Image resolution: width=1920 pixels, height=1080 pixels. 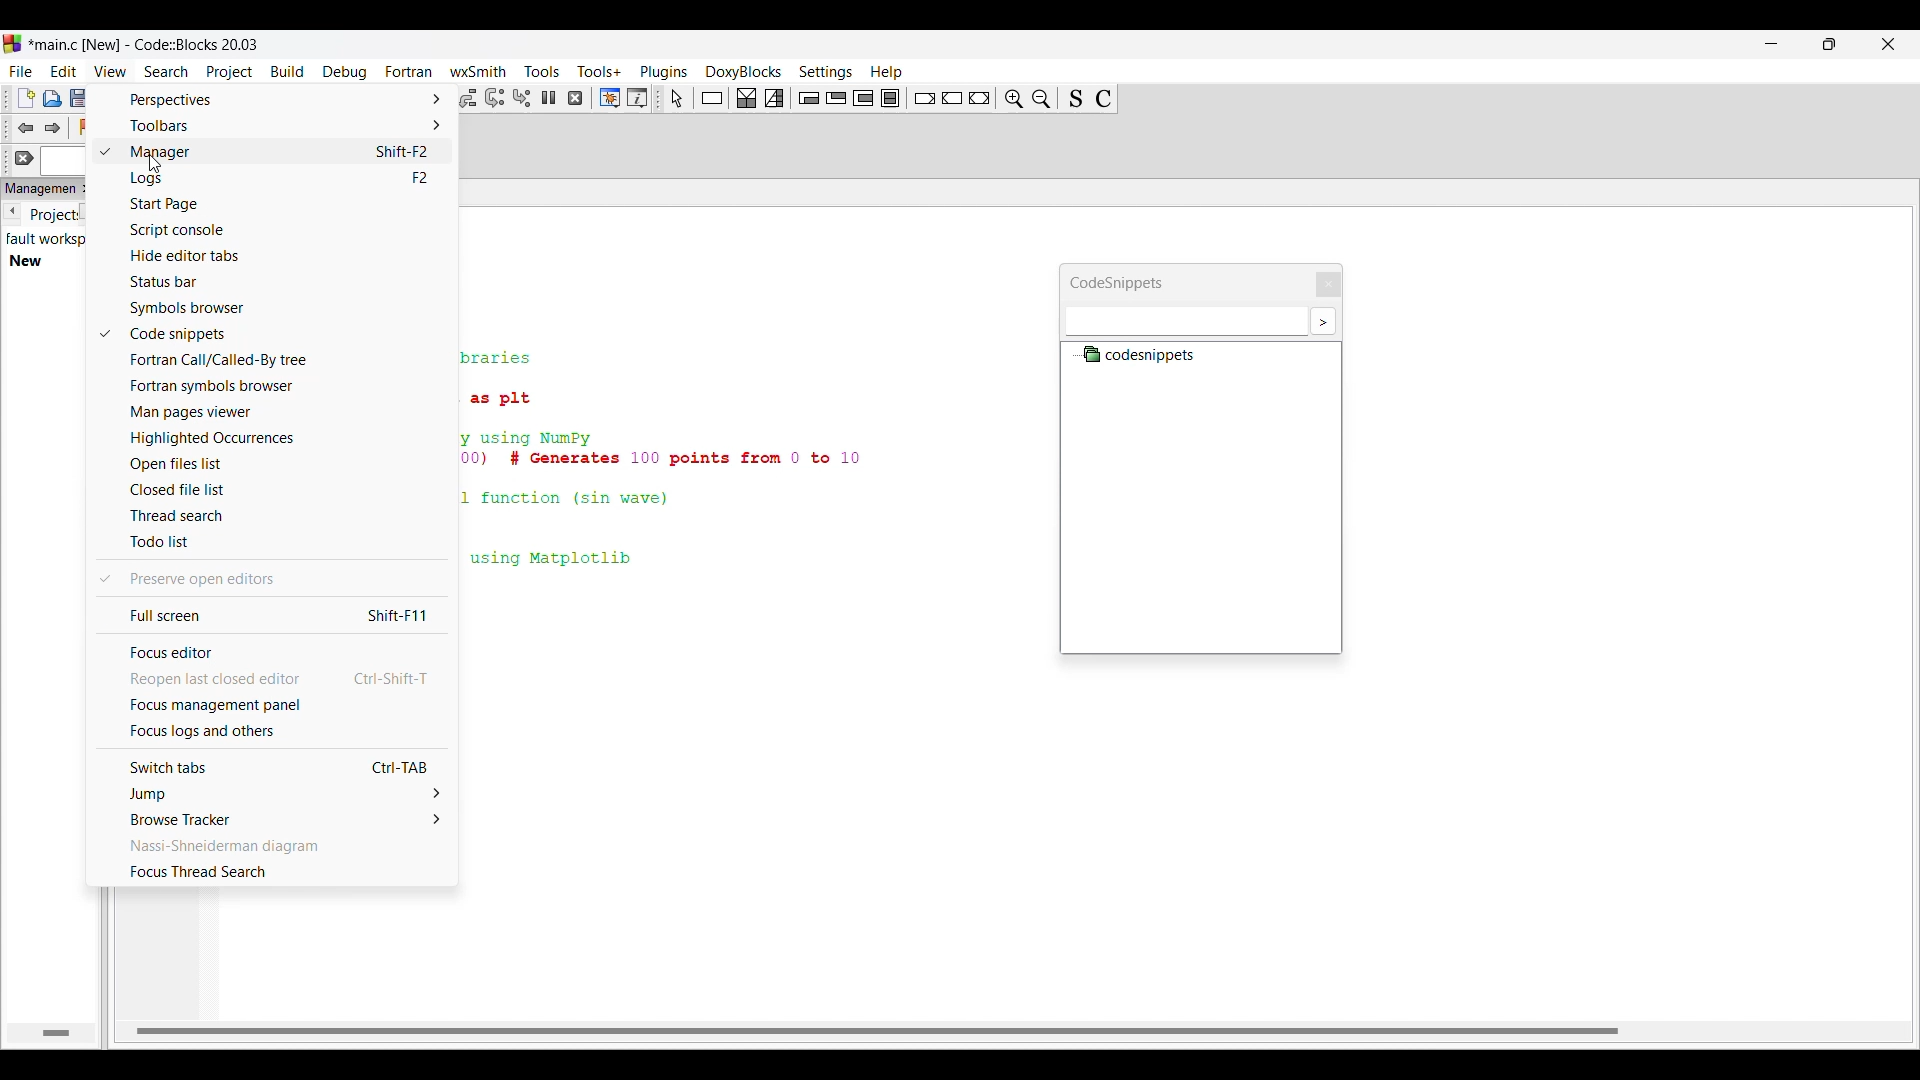 I want to click on Toolbar options, so click(x=272, y=125).